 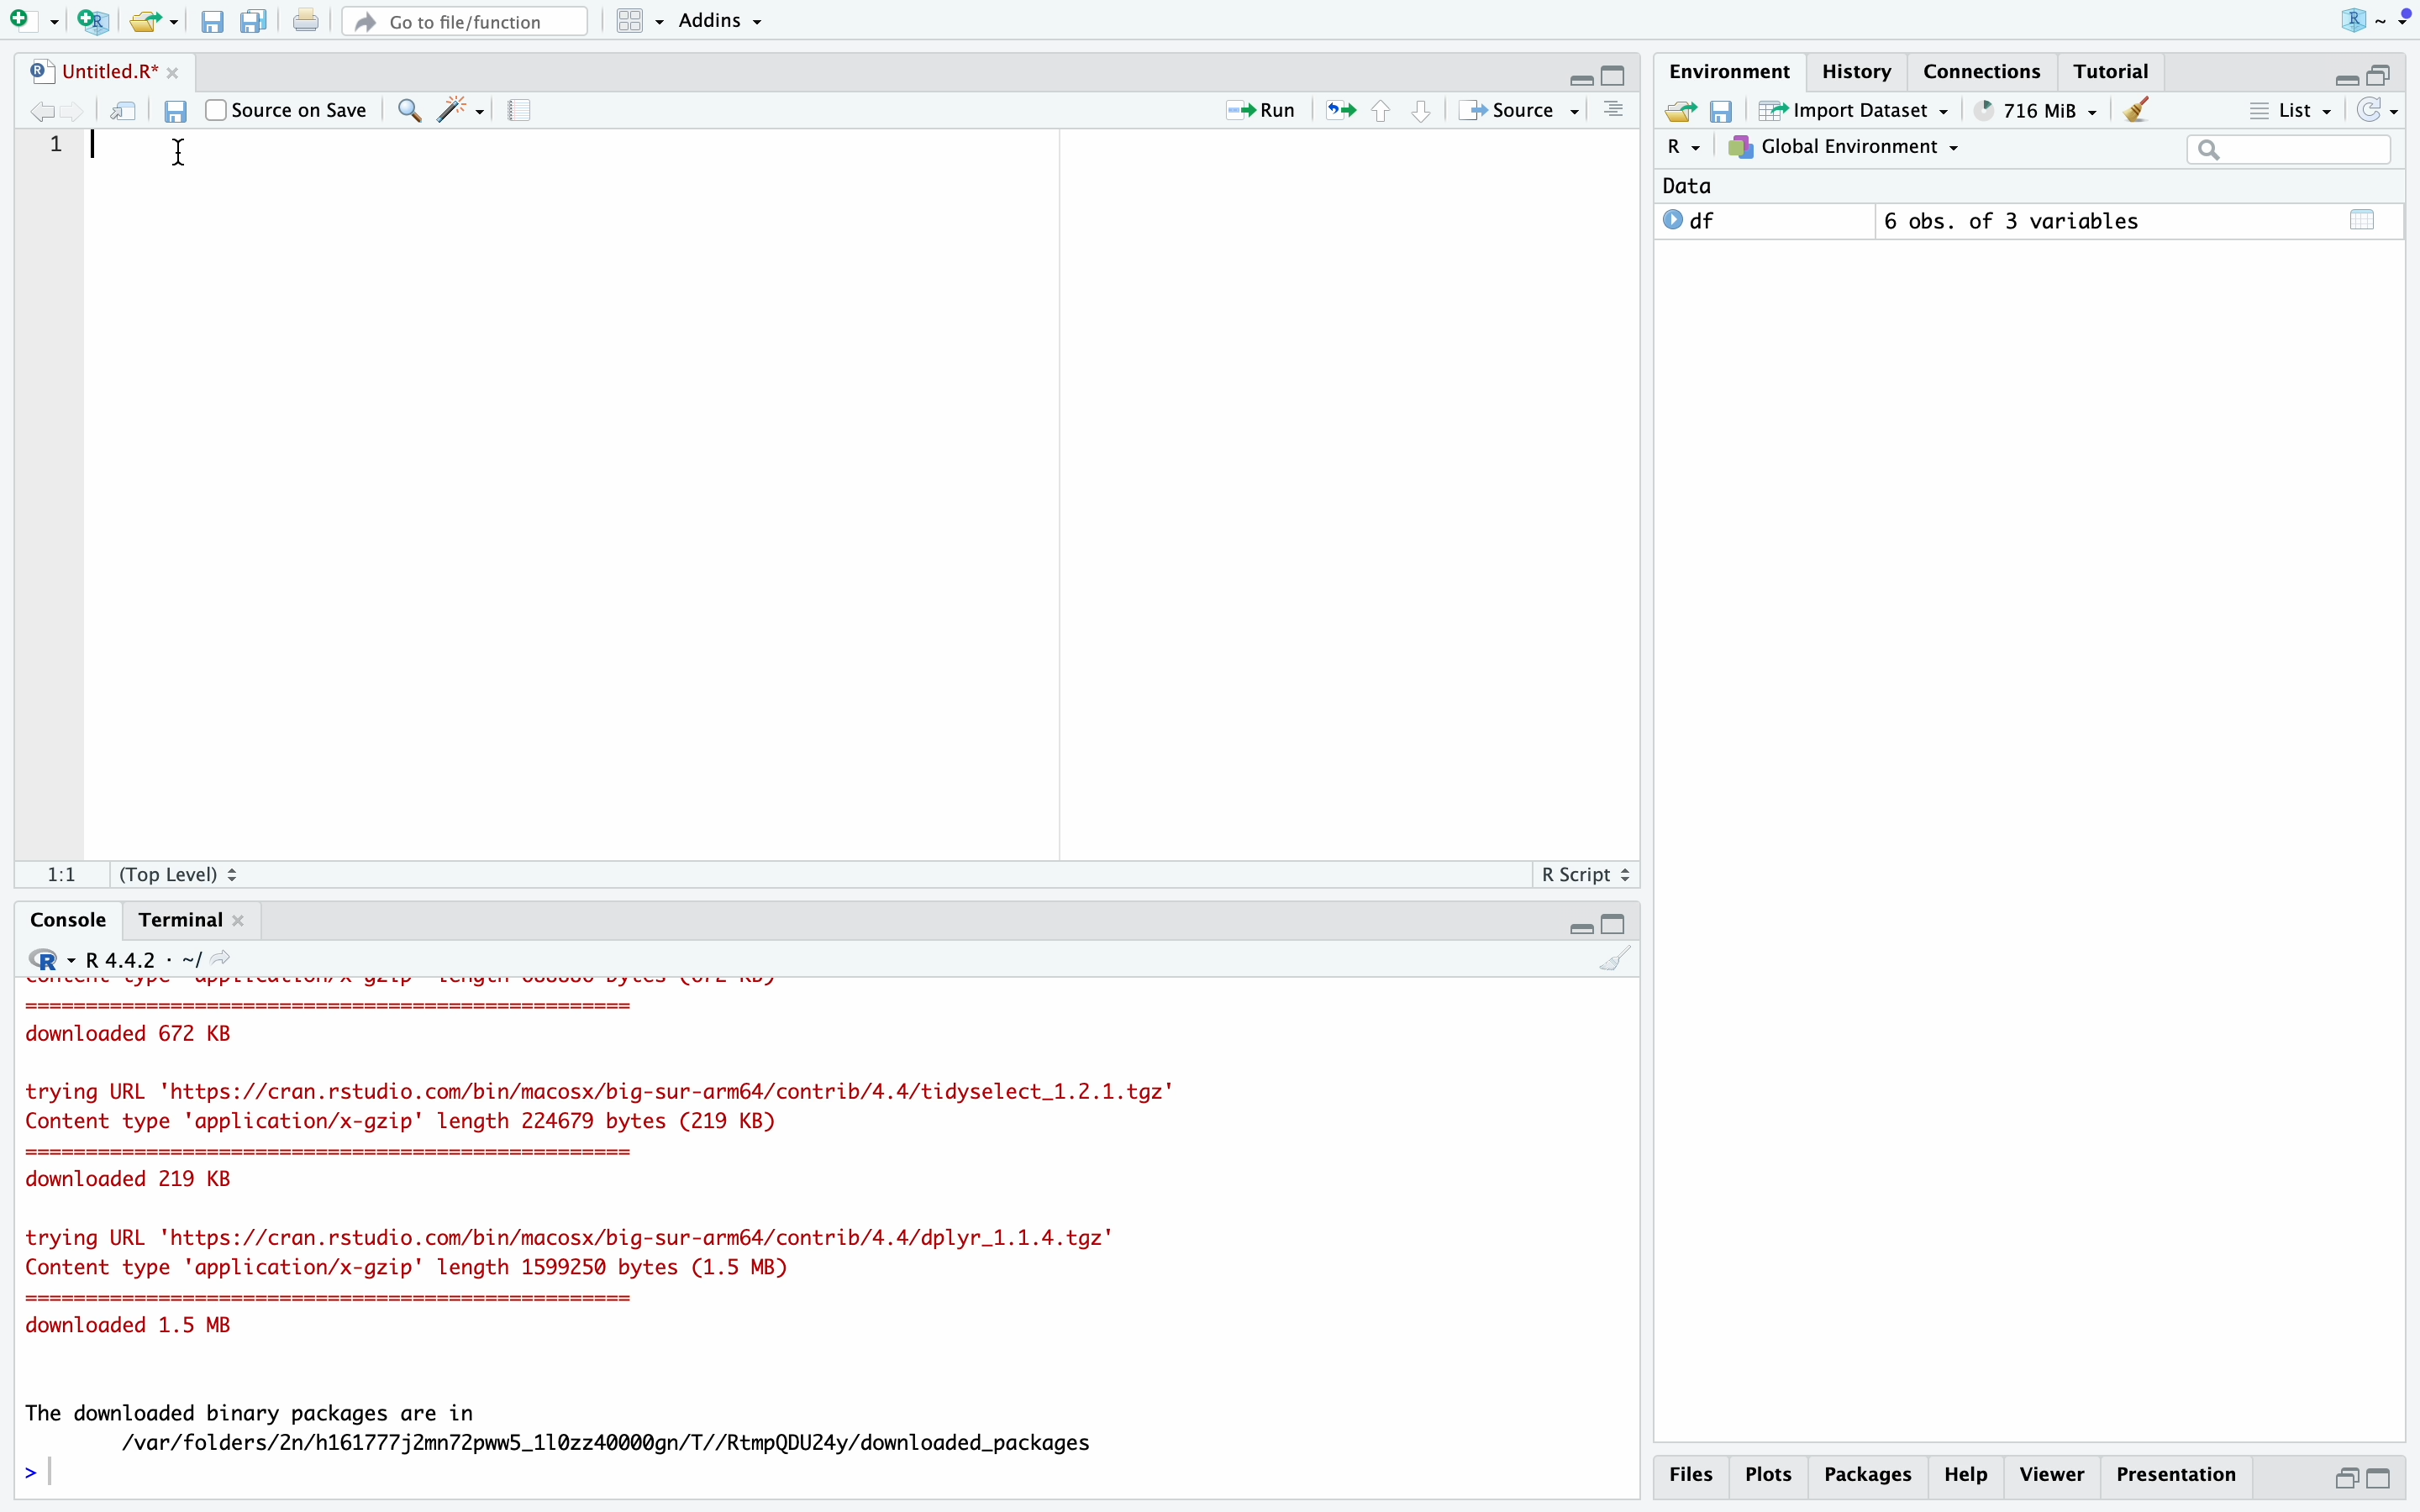 What do you see at coordinates (1339, 110) in the screenshot?
I see `Re-run the previous location code` at bounding box center [1339, 110].